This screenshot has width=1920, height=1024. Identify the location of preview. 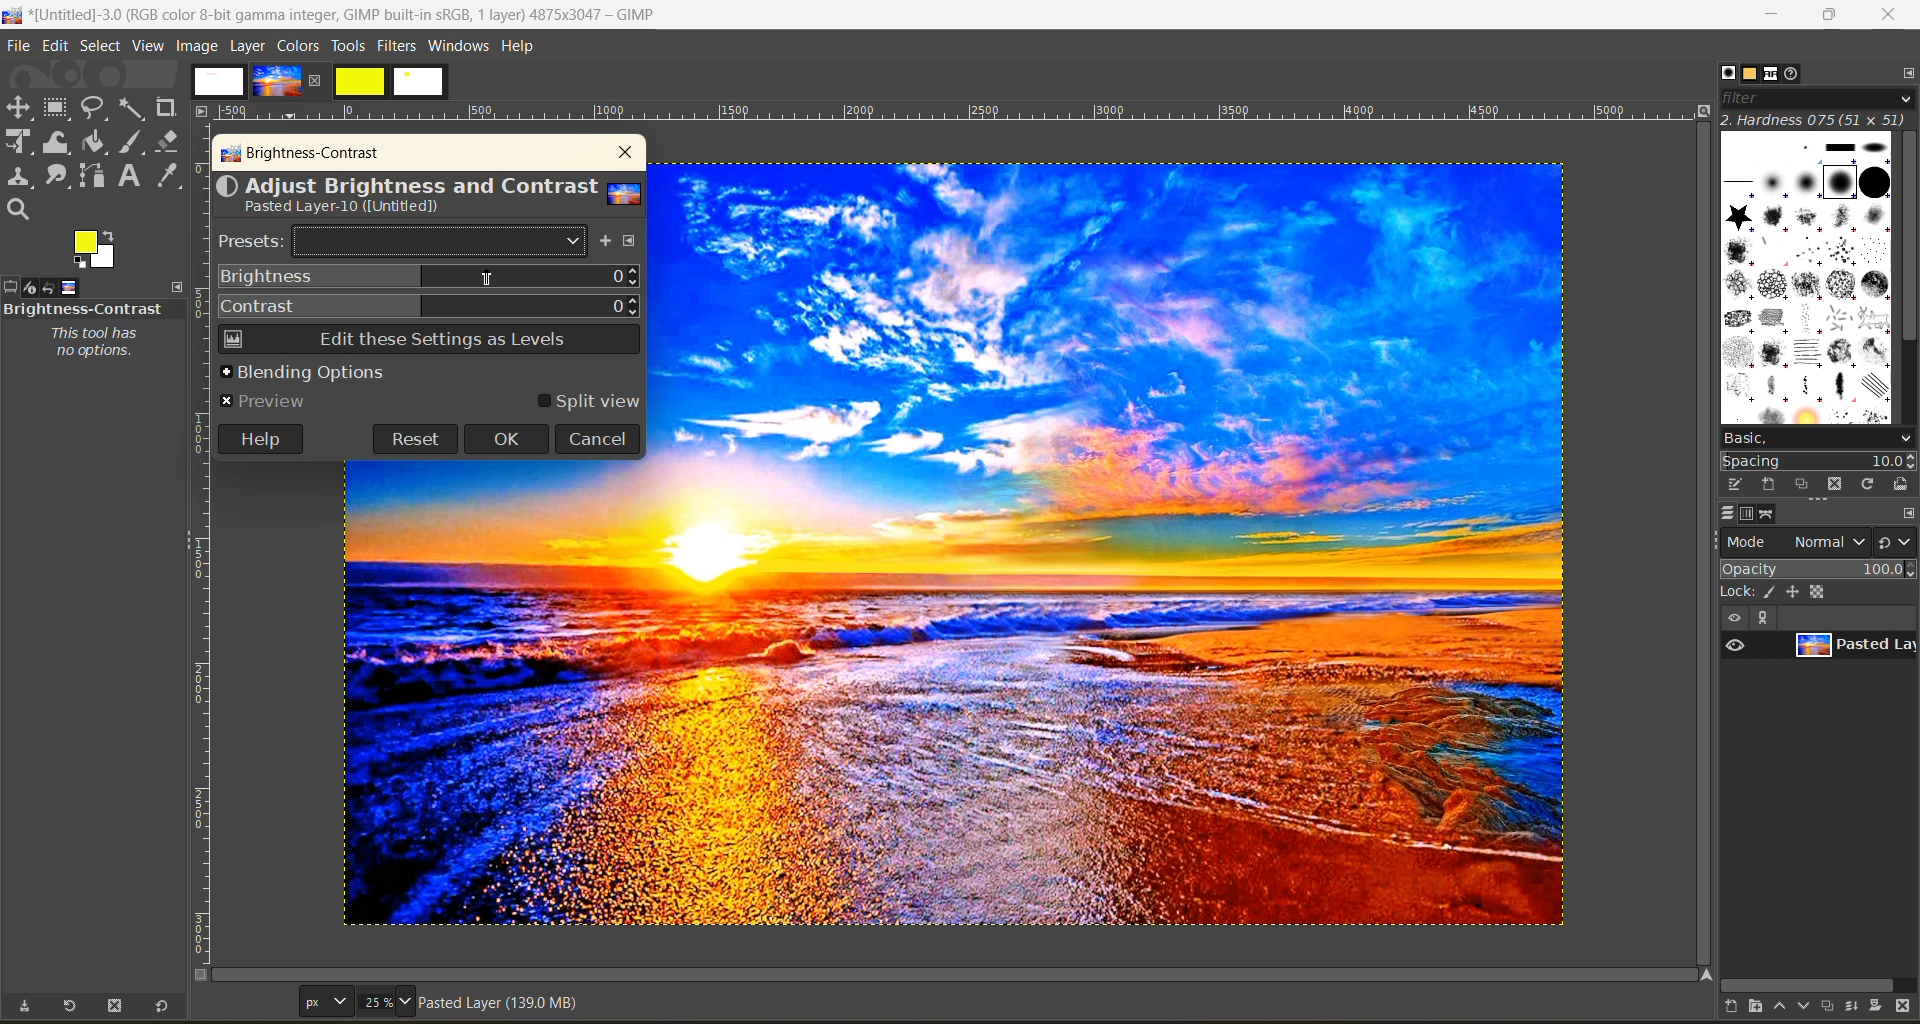
(269, 400).